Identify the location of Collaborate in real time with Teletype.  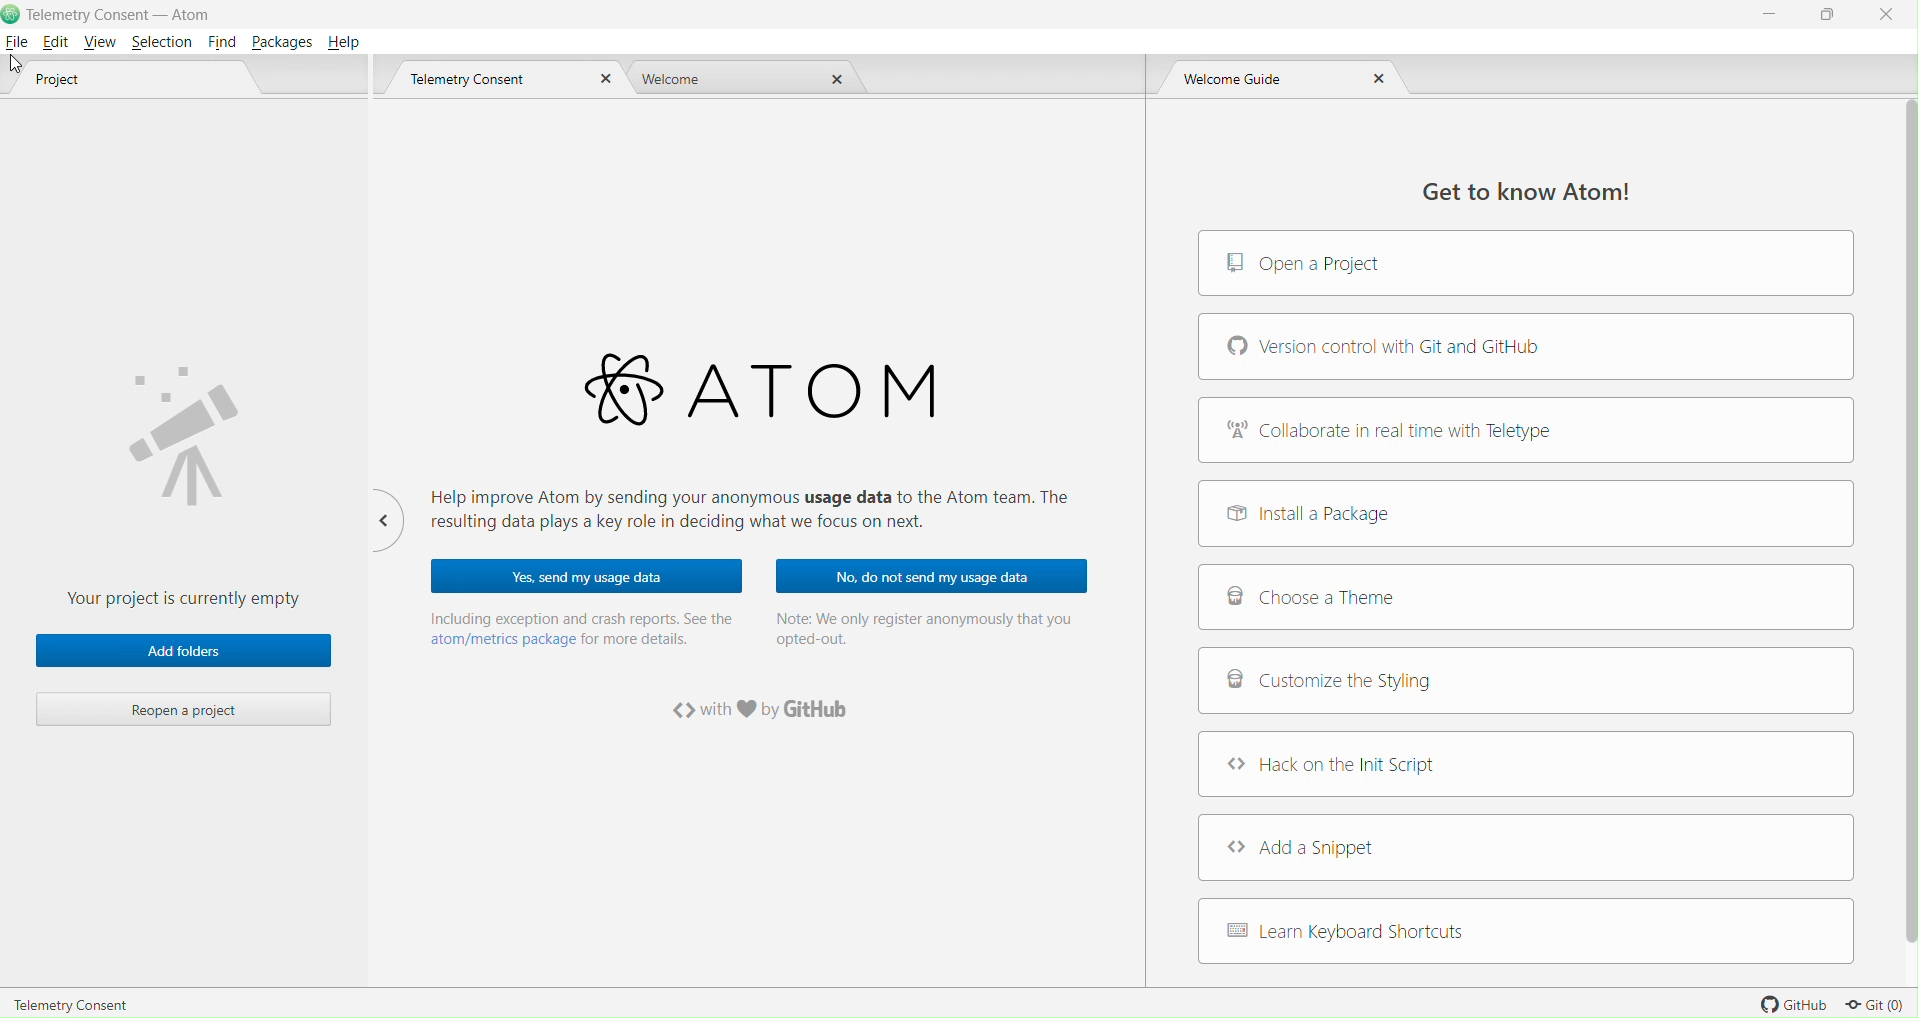
(1527, 429).